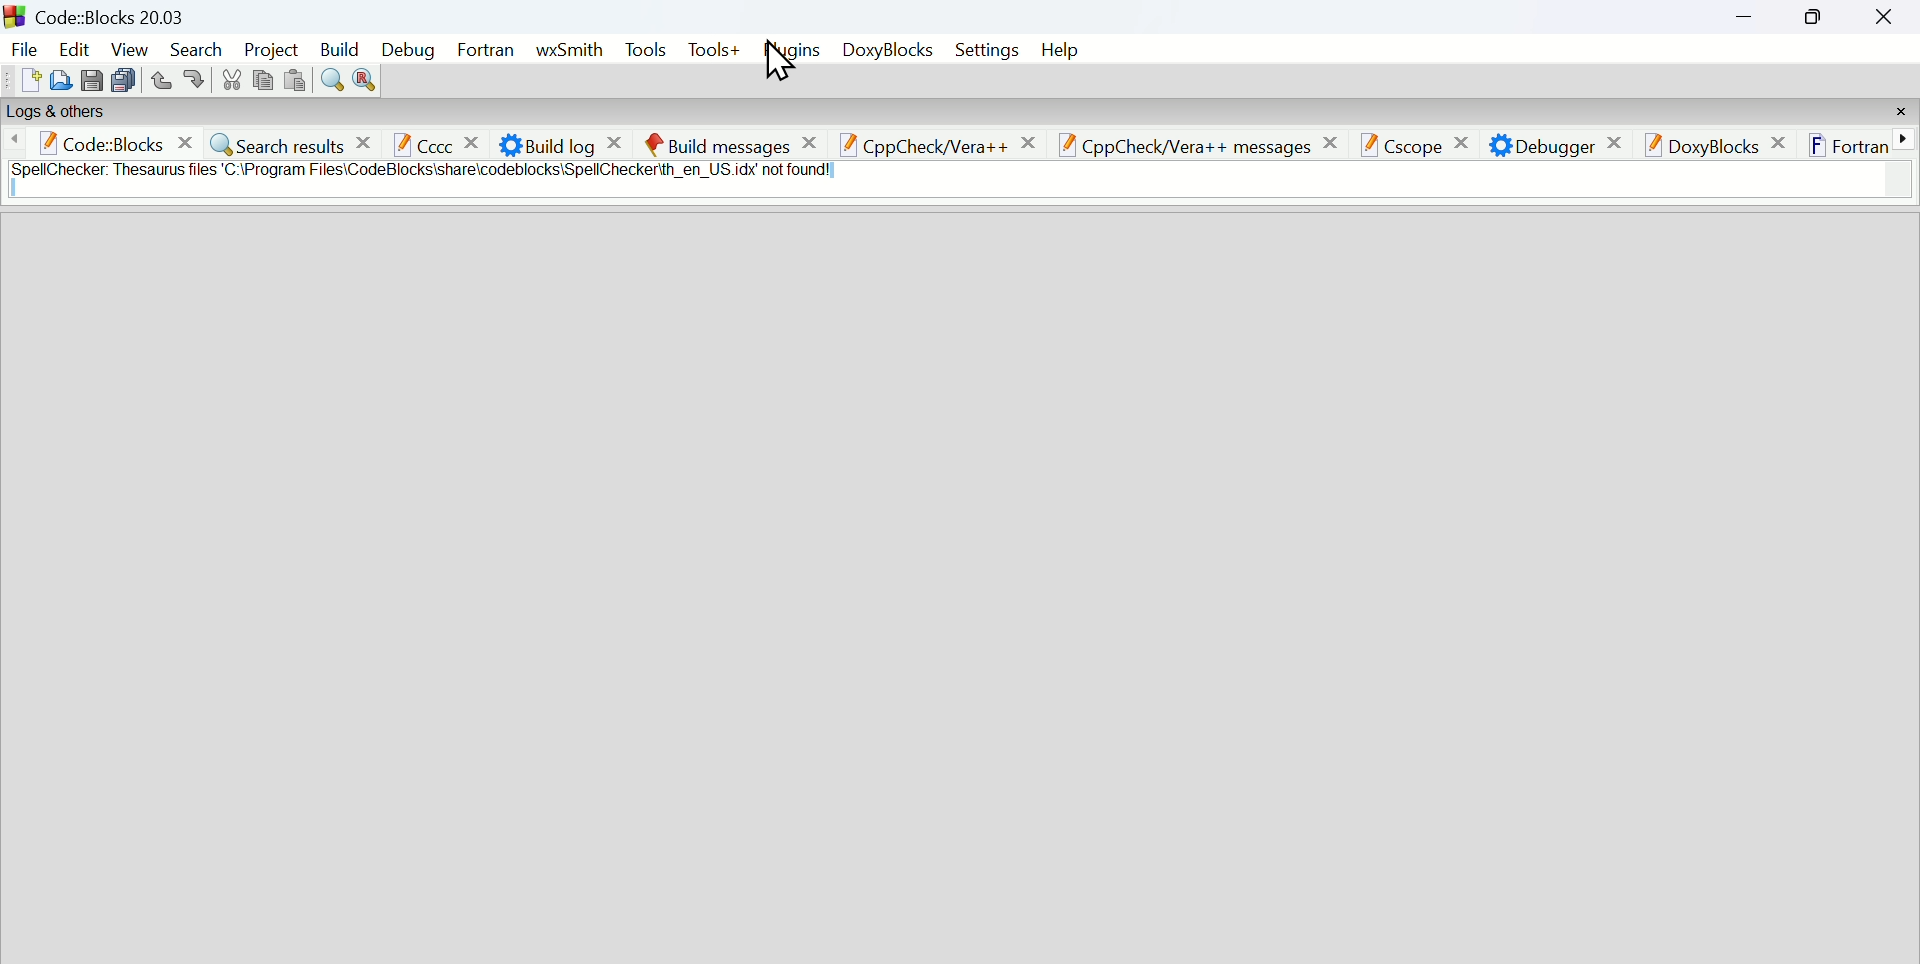 This screenshot has width=1920, height=964. I want to click on Fortran, so click(488, 49).